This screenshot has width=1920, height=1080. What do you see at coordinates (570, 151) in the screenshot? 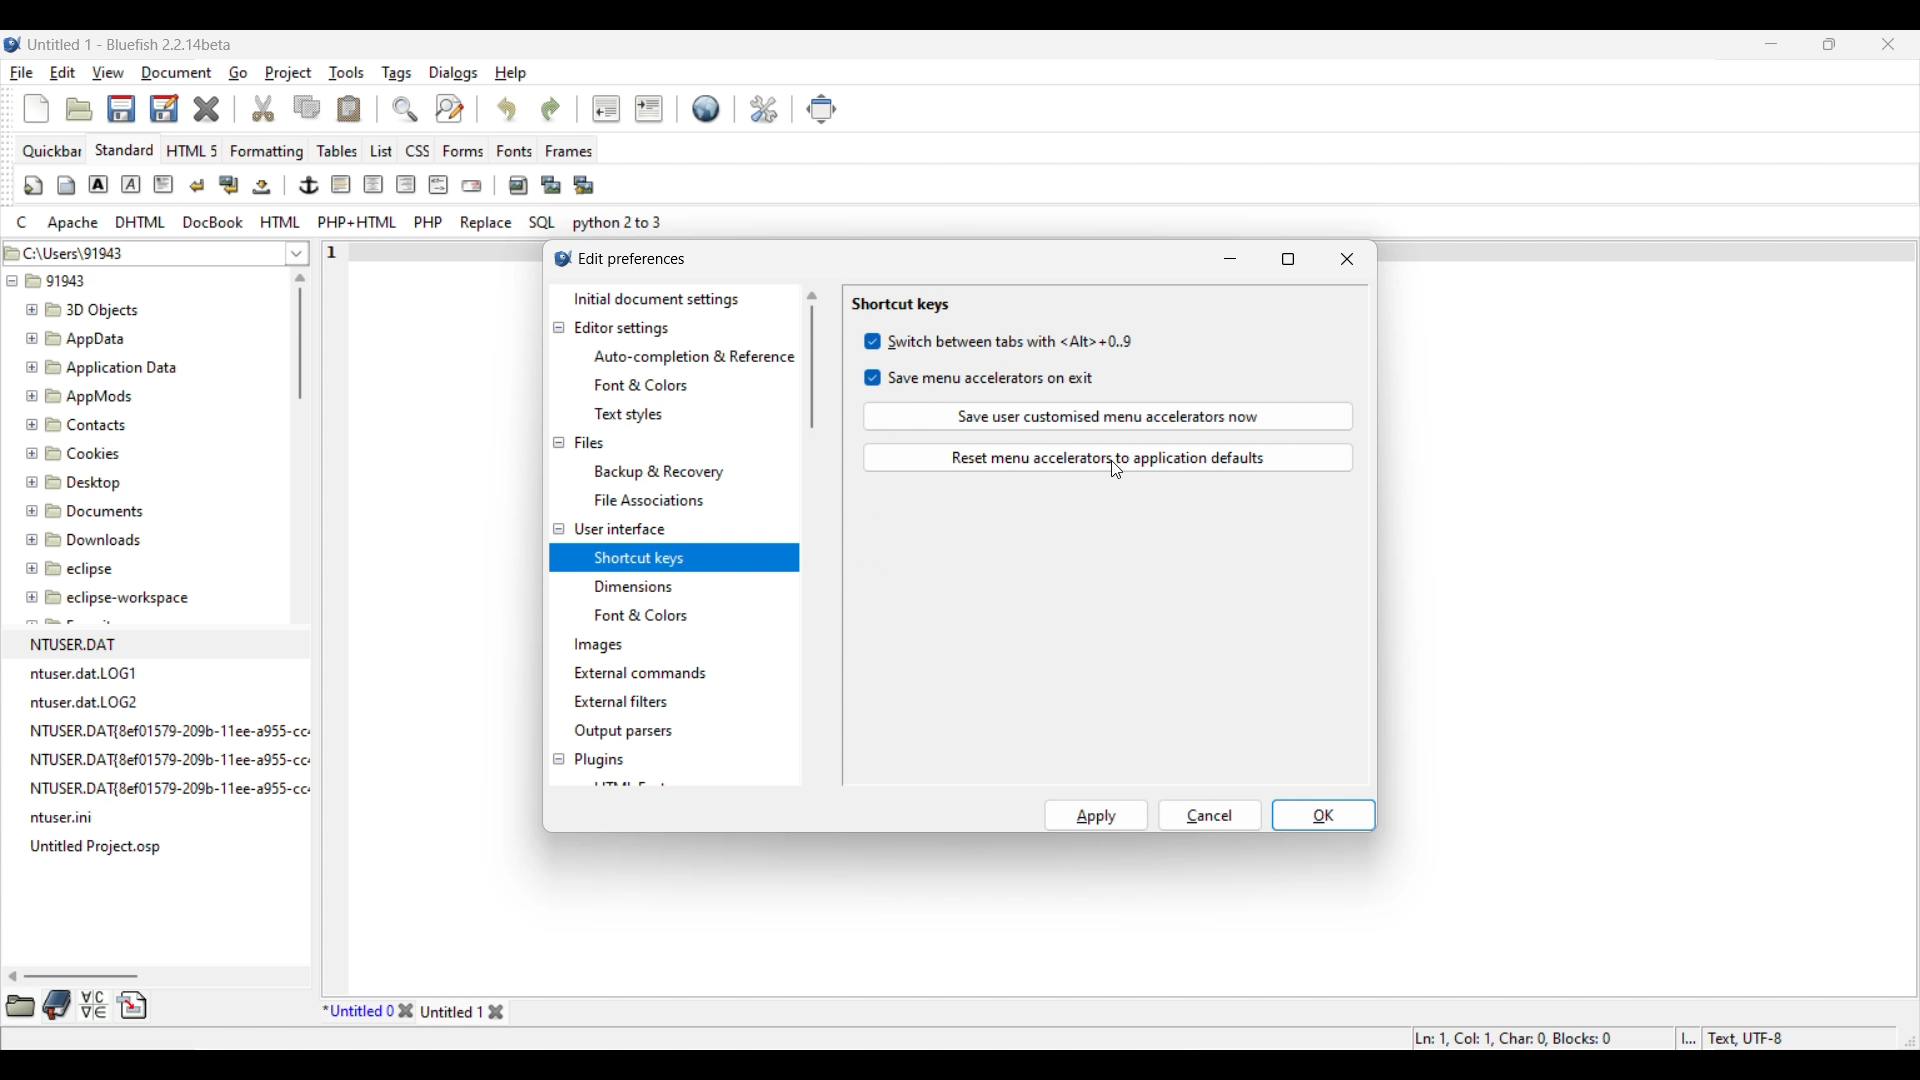
I see `Frames` at bounding box center [570, 151].